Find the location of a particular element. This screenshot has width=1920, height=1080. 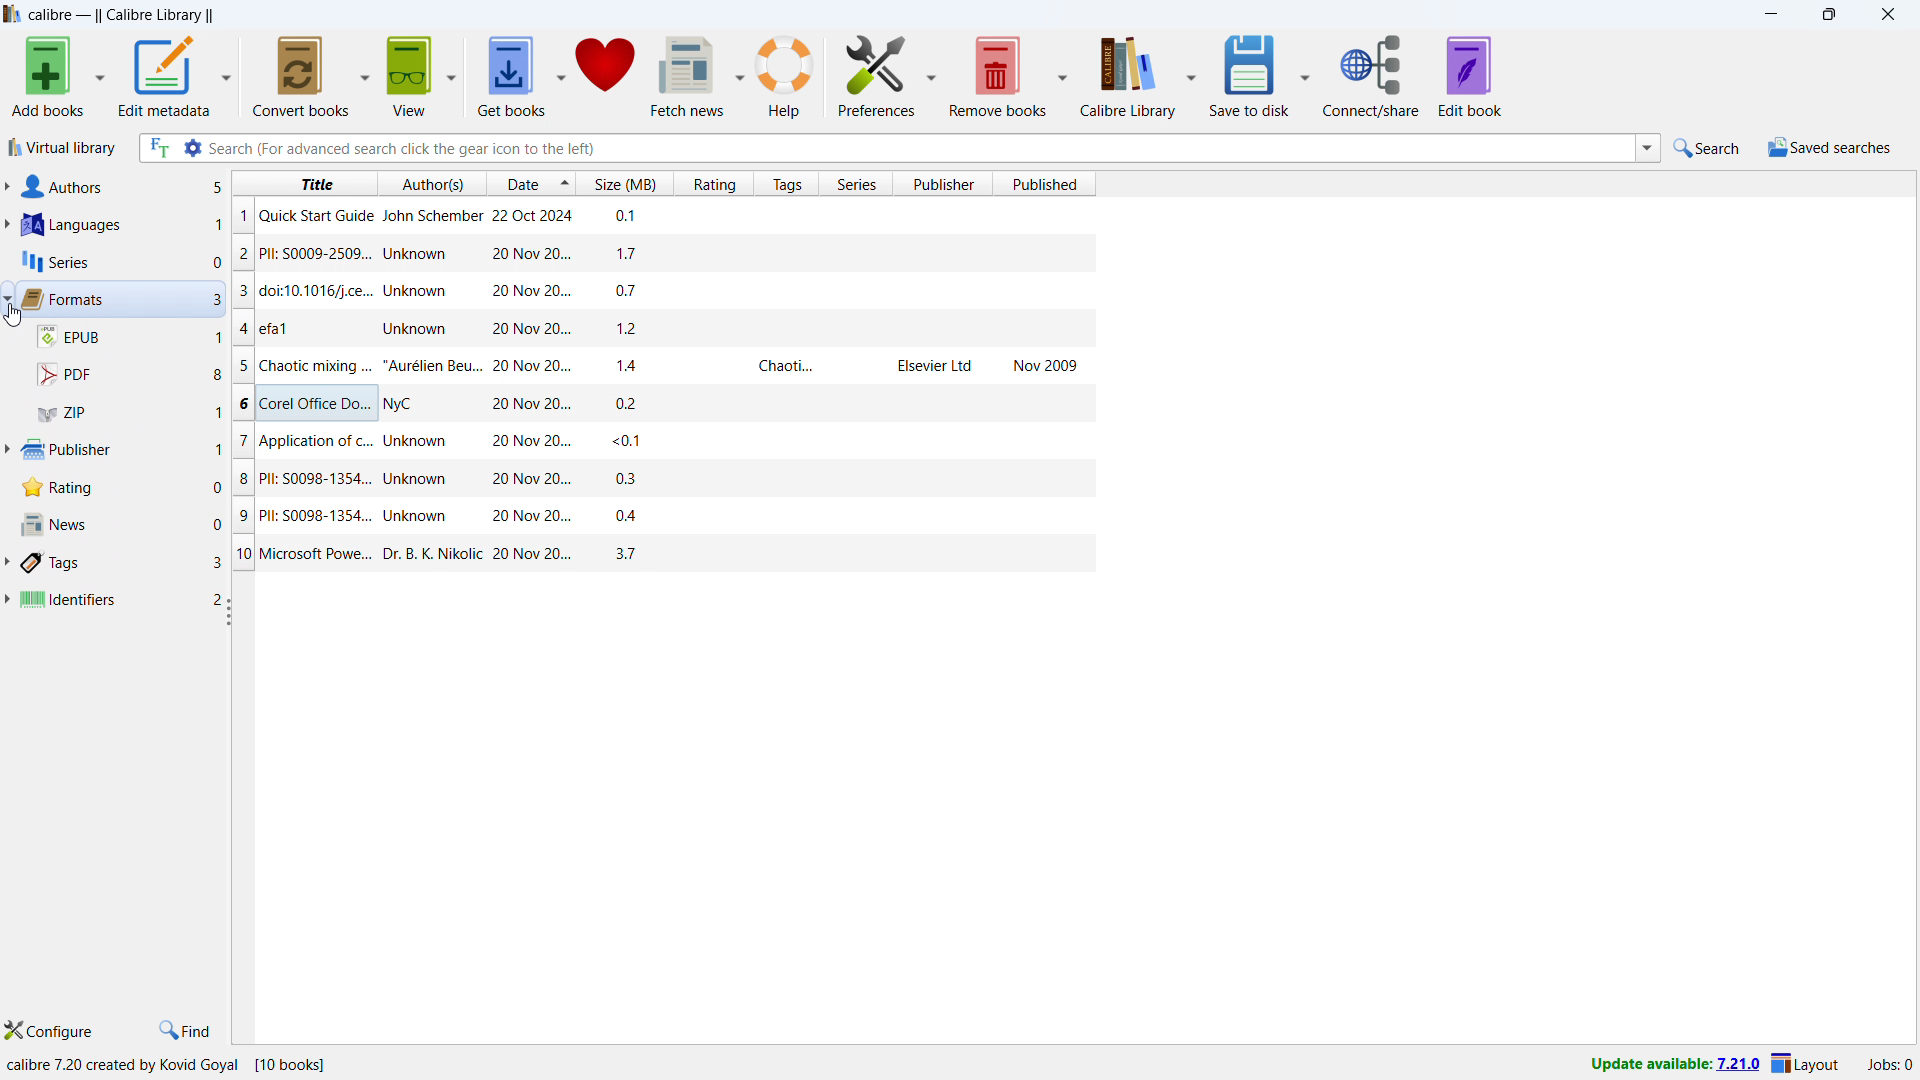

saved searches is located at coordinates (1833, 147).